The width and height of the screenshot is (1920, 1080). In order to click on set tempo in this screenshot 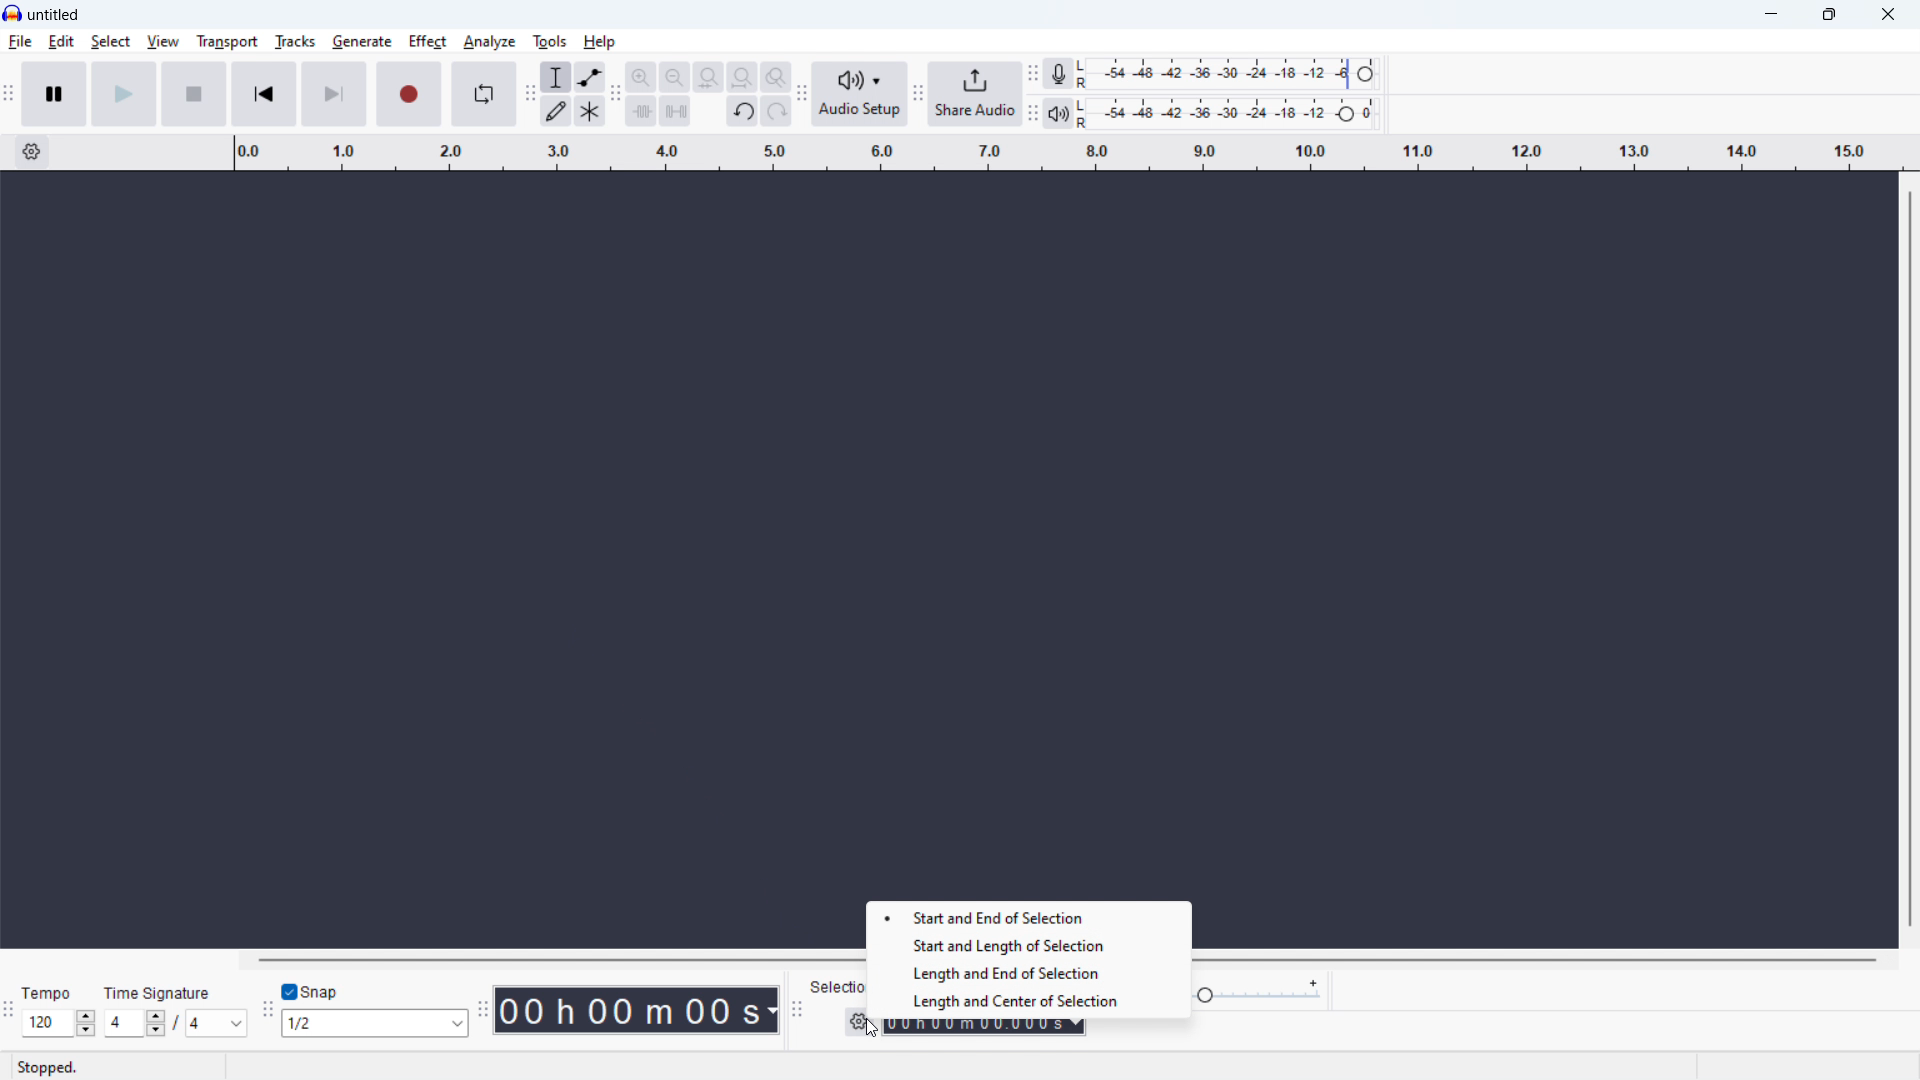, I will do `click(59, 1023)`.